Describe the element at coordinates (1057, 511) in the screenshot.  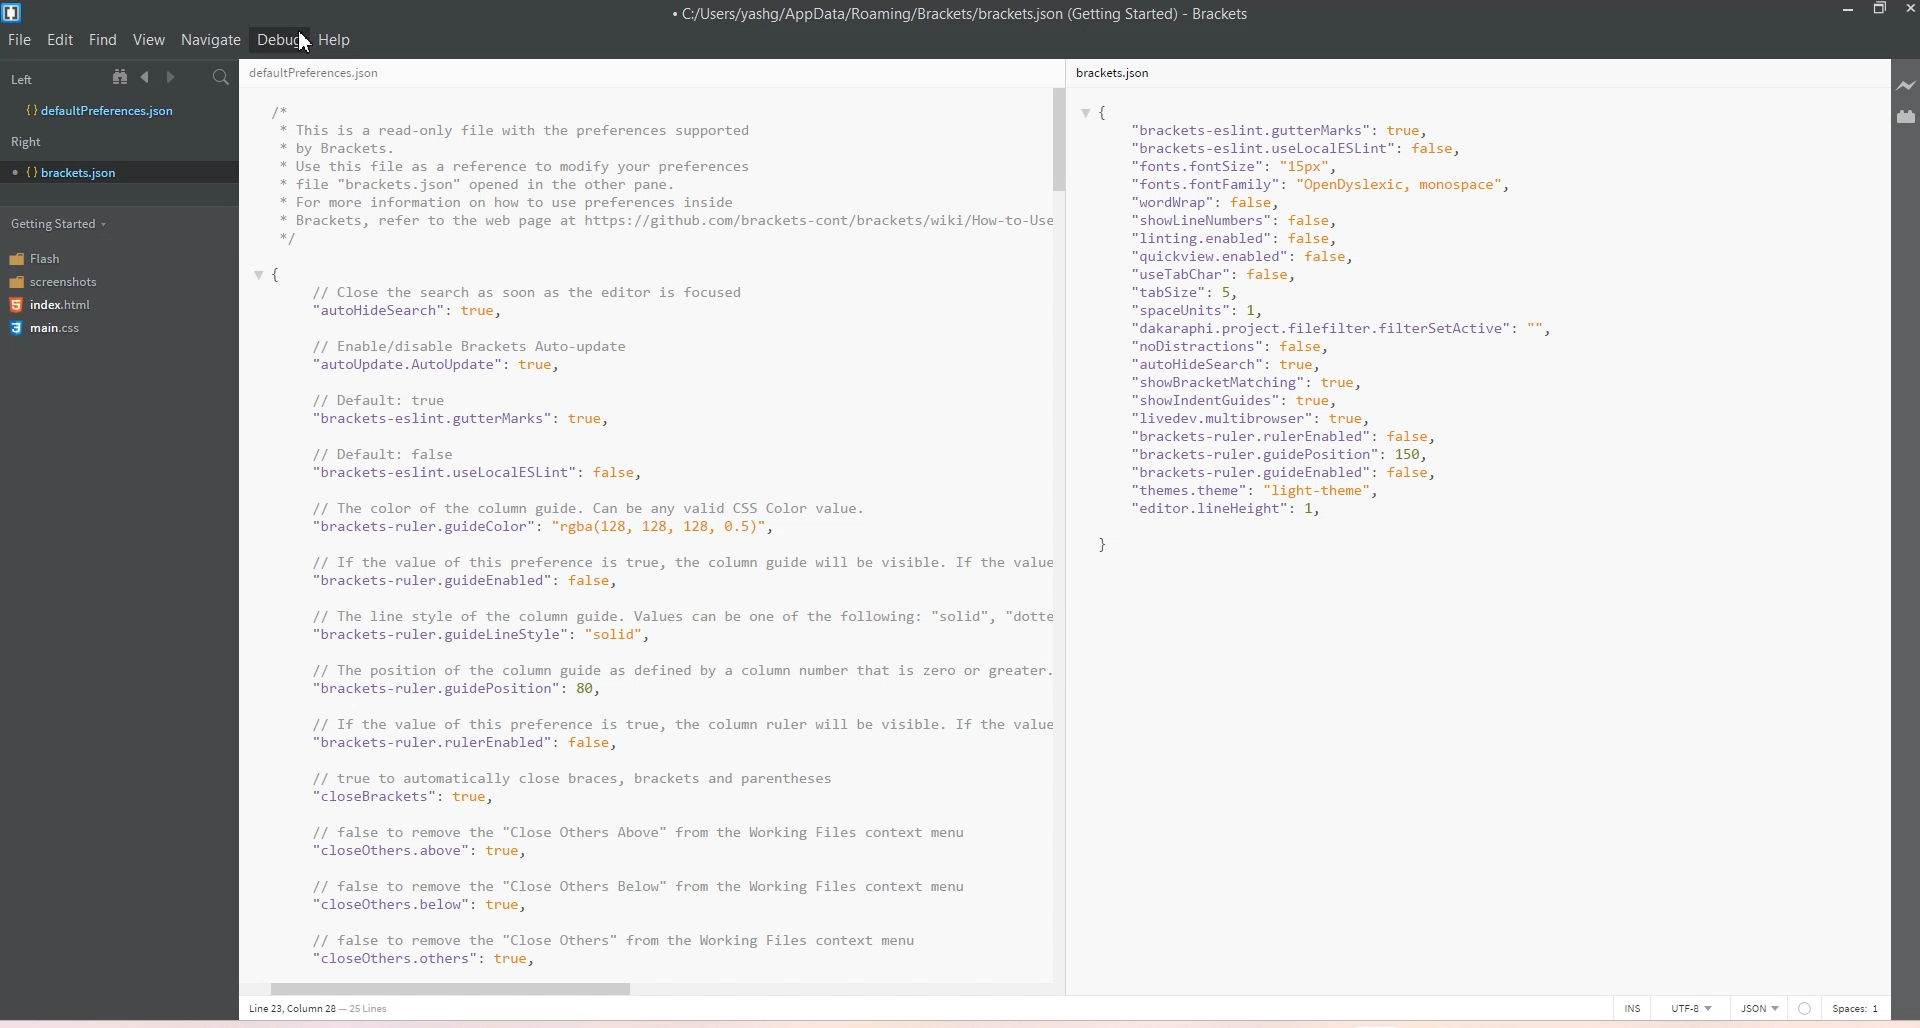
I see `Vertical scroll bar` at that location.